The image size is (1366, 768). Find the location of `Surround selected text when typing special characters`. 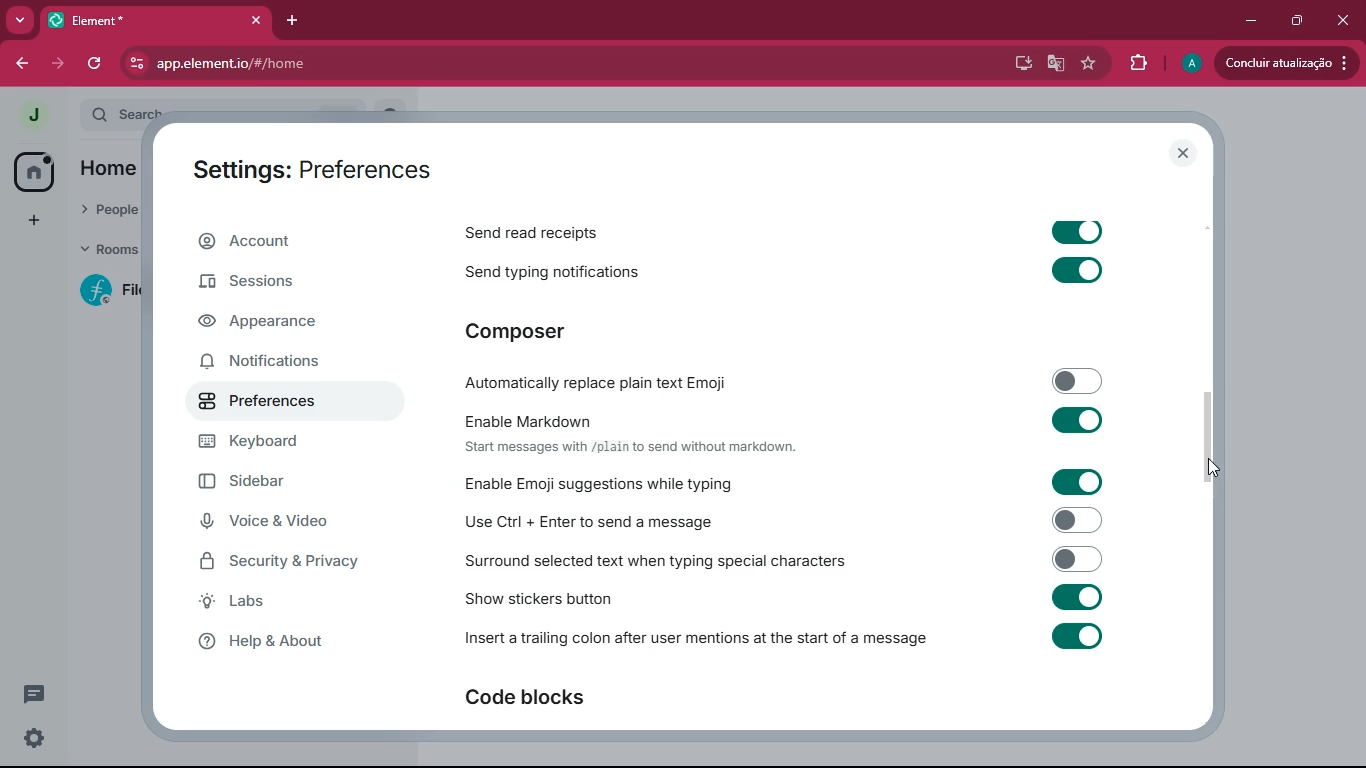

Surround selected text when typing special characters is located at coordinates (782, 559).